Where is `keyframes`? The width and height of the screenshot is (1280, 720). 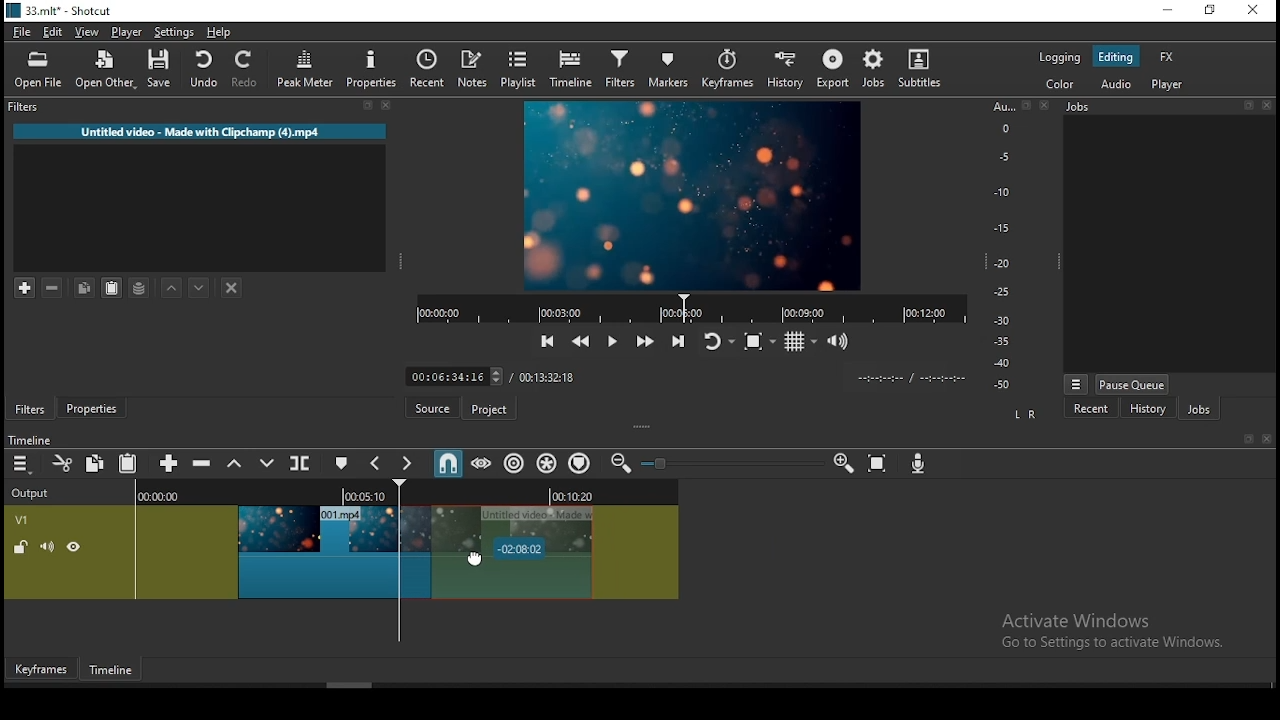 keyframes is located at coordinates (727, 70).